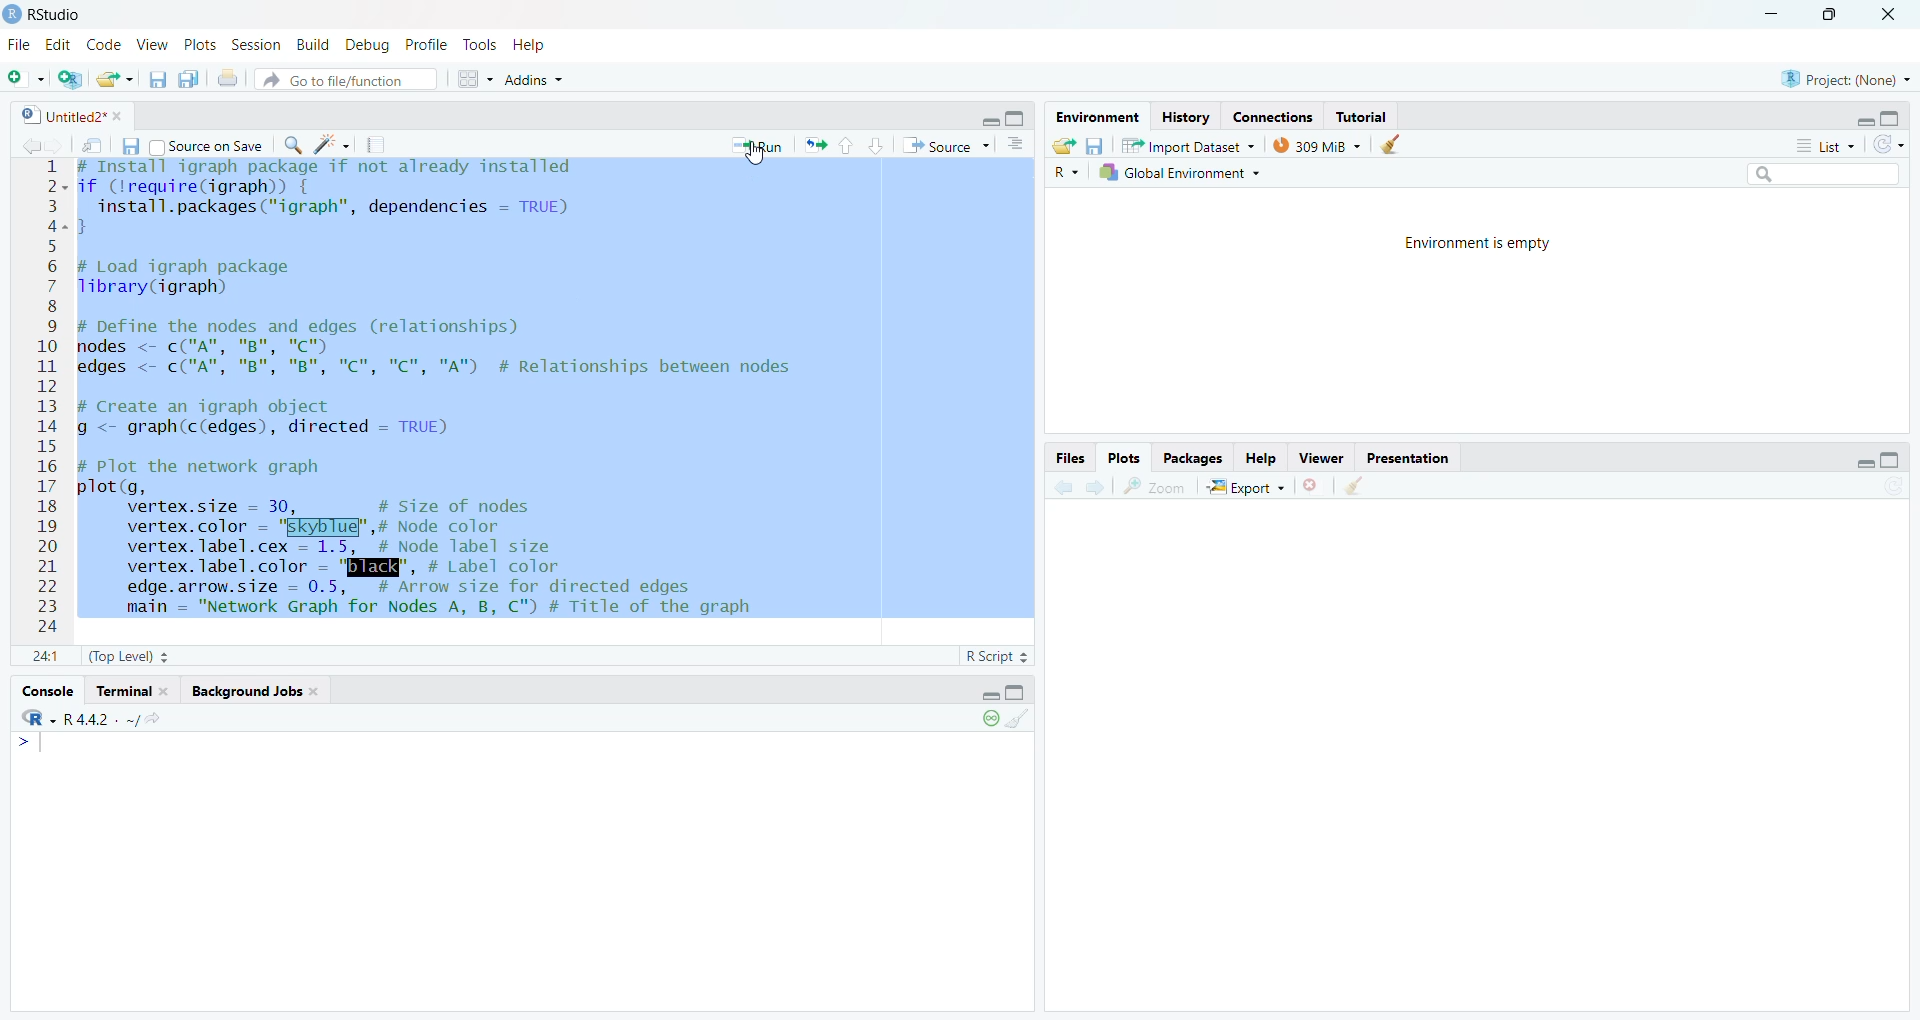 The image size is (1920, 1020). I want to click on files, so click(153, 81).